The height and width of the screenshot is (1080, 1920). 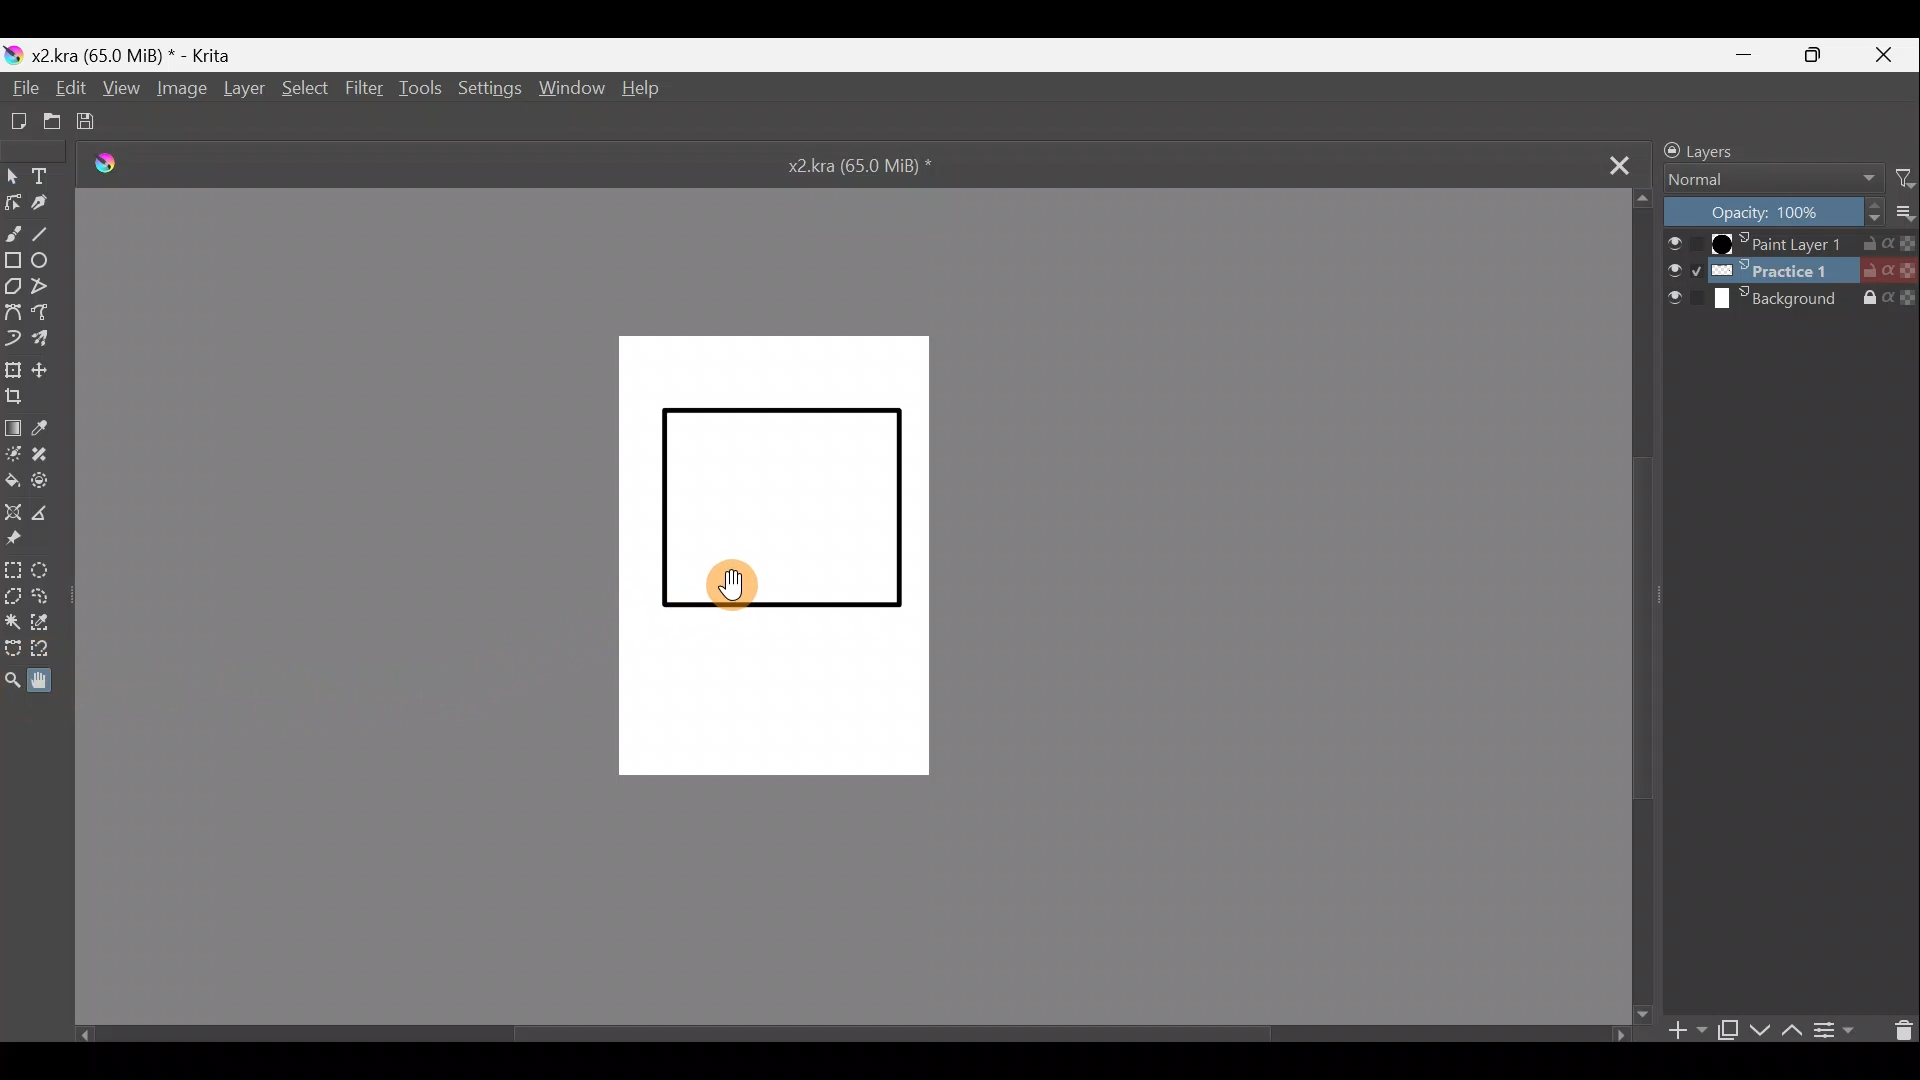 I want to click on Window, so click(x=569, y=90).